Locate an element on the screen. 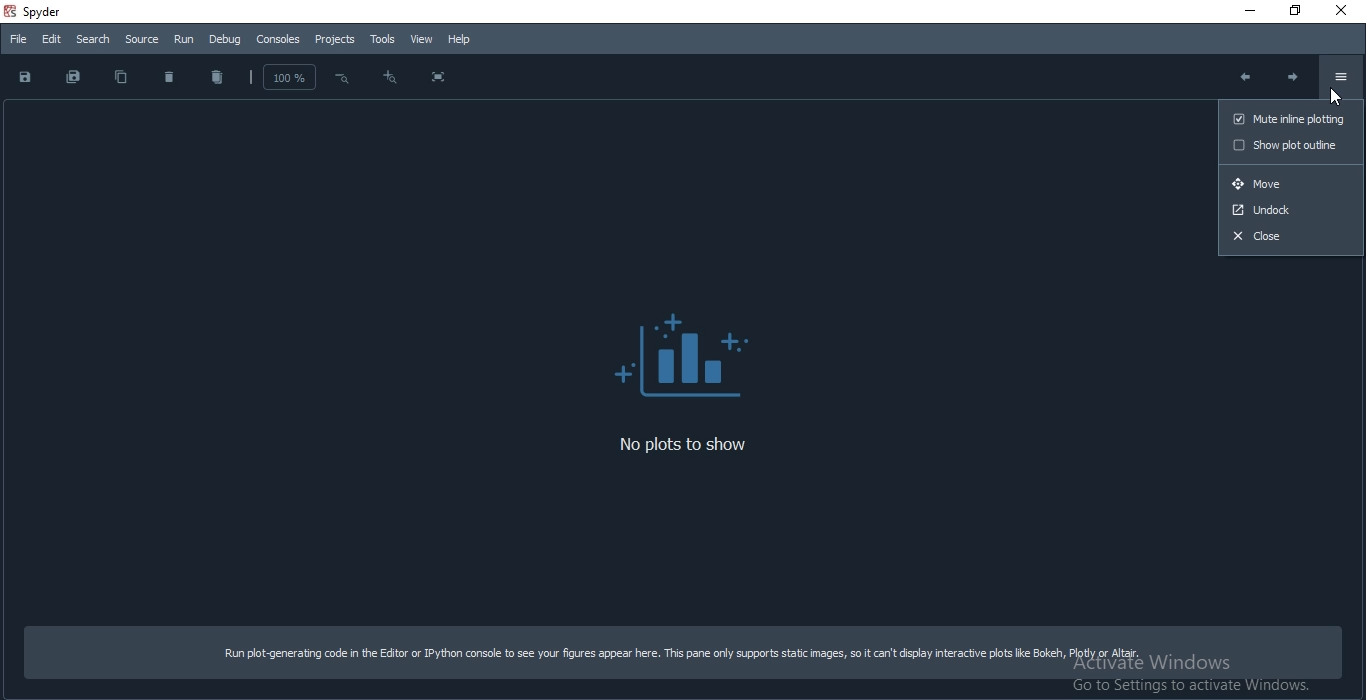 The width and height of the screenshot is (1366, 700). Debug is located at coordinates (226, 40).